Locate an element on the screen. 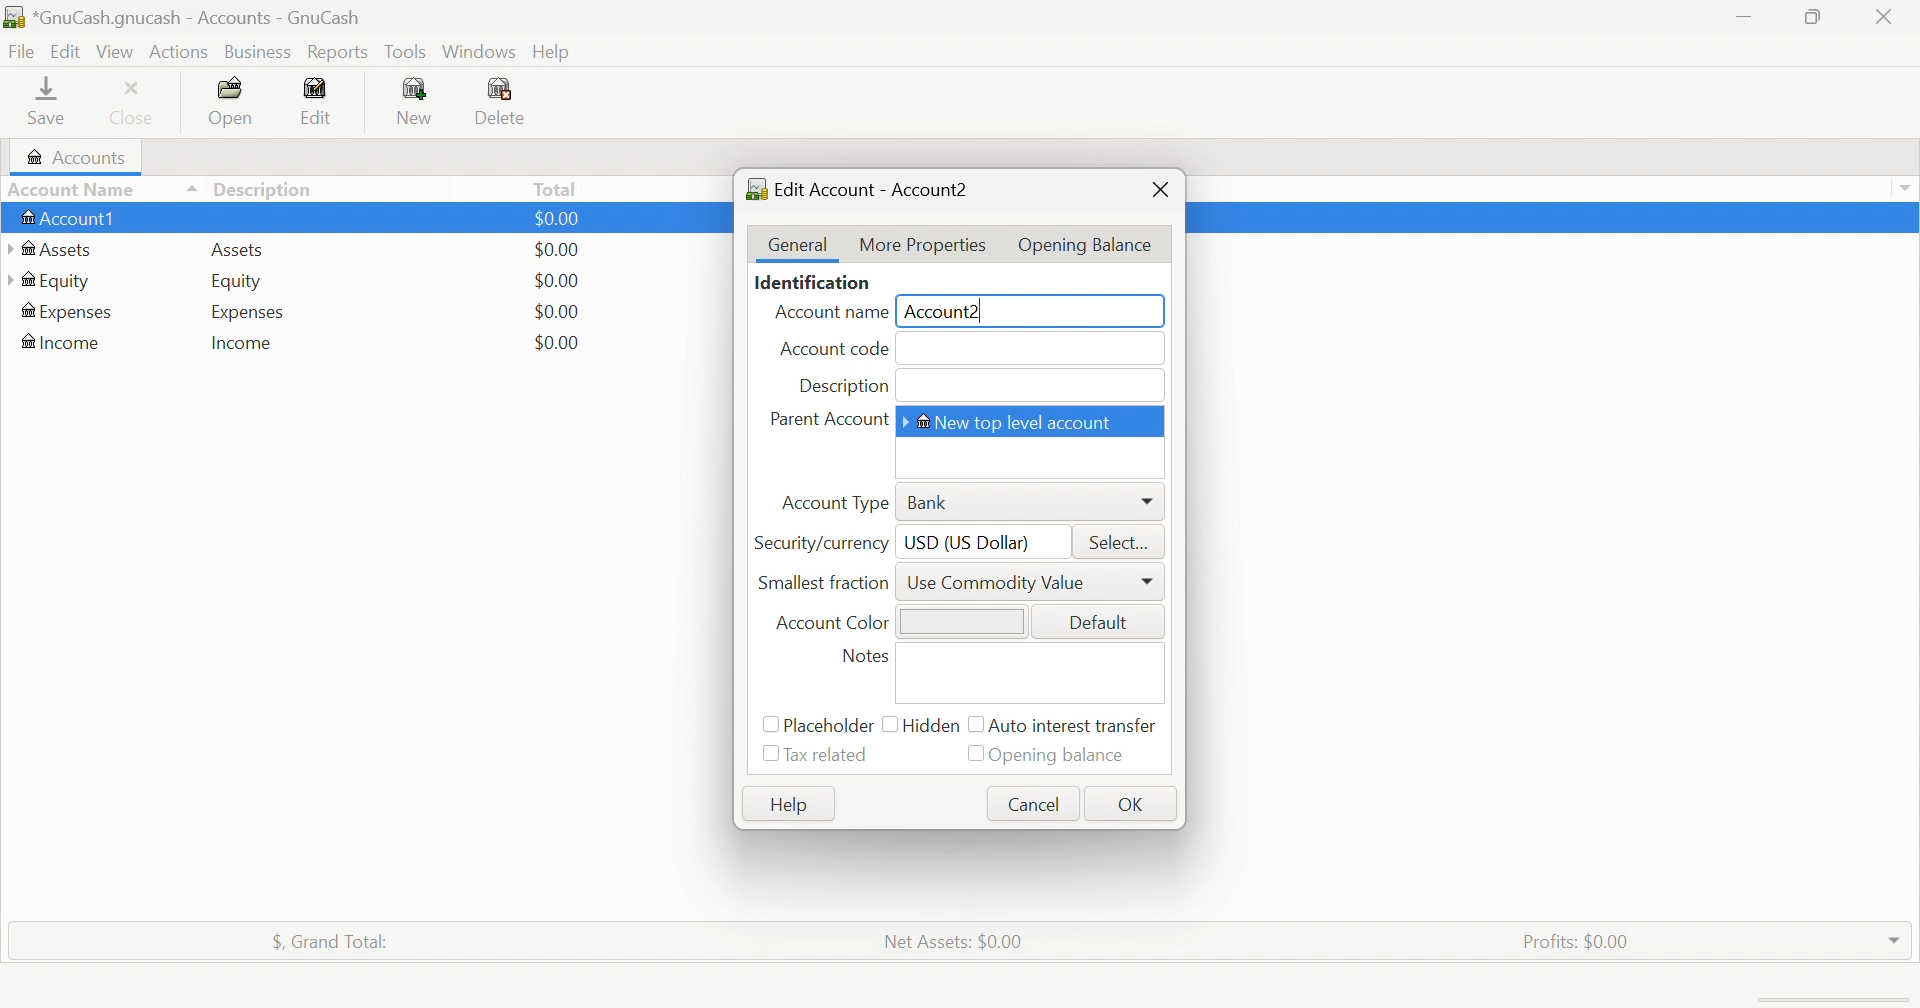  Opening balance is located at coordinates (1046, 755).